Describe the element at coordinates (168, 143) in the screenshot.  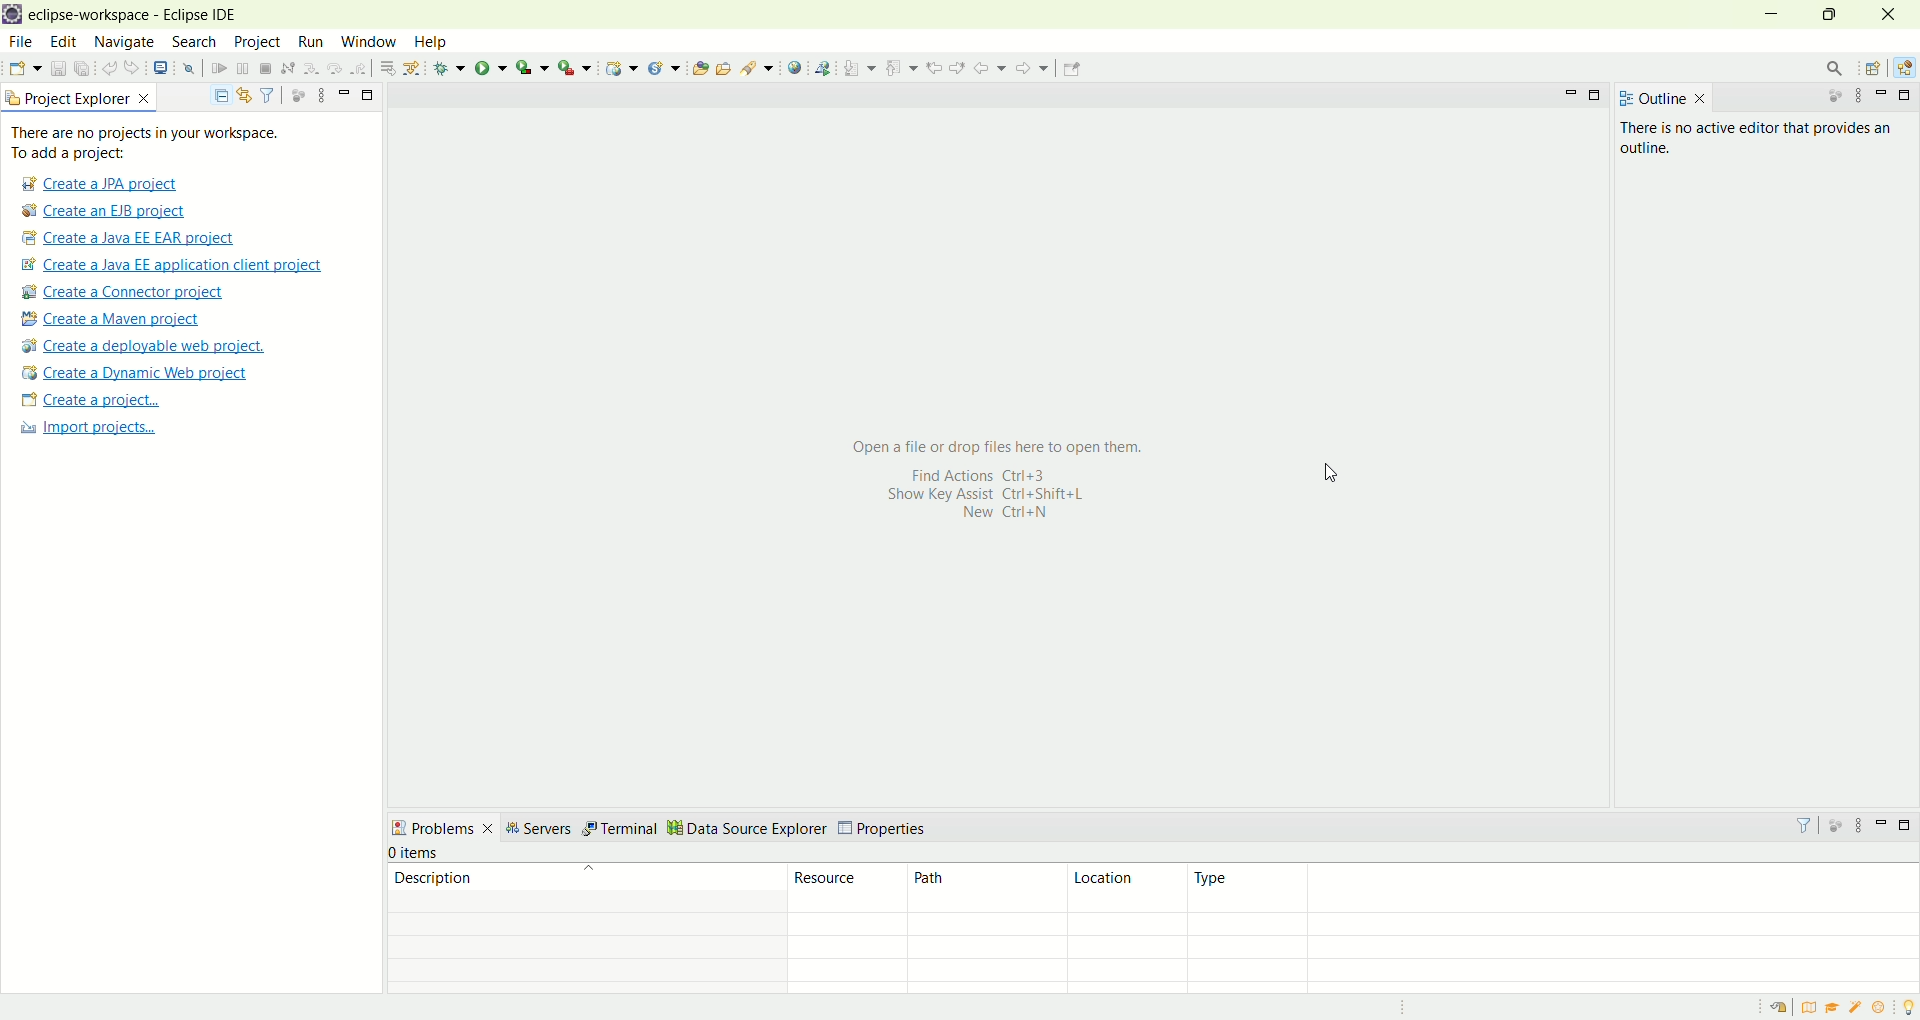
I see `text` at that location.